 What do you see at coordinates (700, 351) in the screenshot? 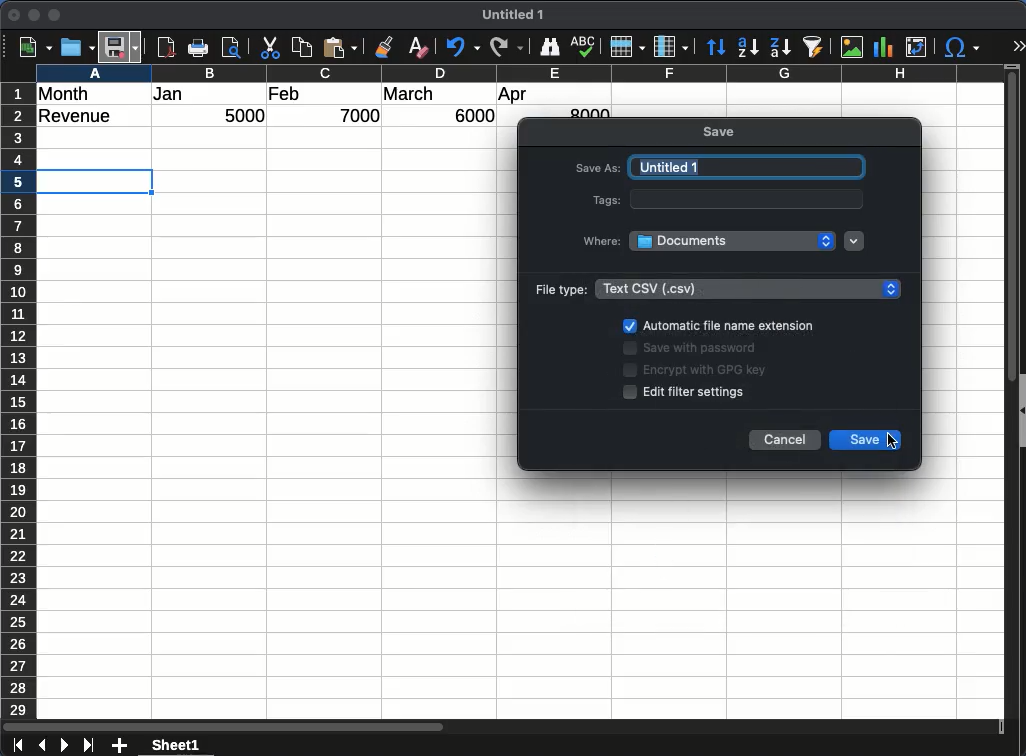
I see `save with password` at bounding box center [700, 351].